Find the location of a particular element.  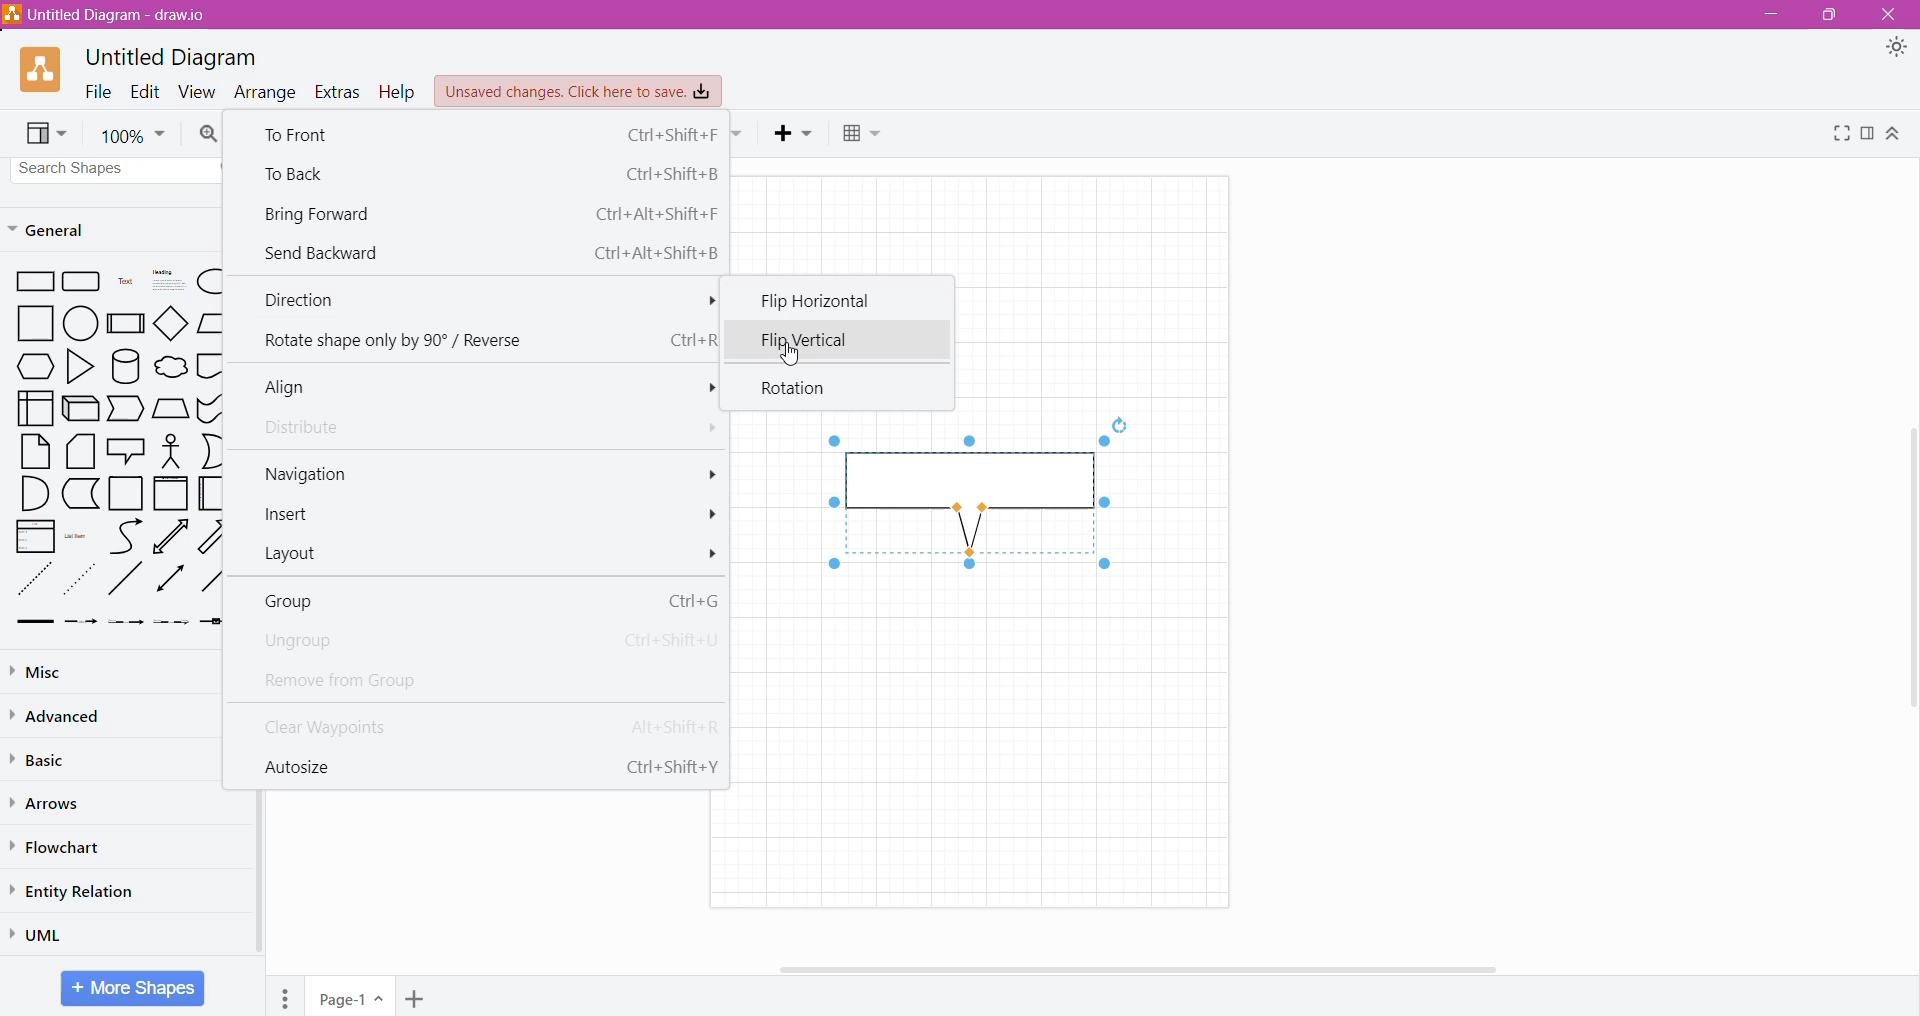

Dotted Line  is located at coordinates (33, 579).